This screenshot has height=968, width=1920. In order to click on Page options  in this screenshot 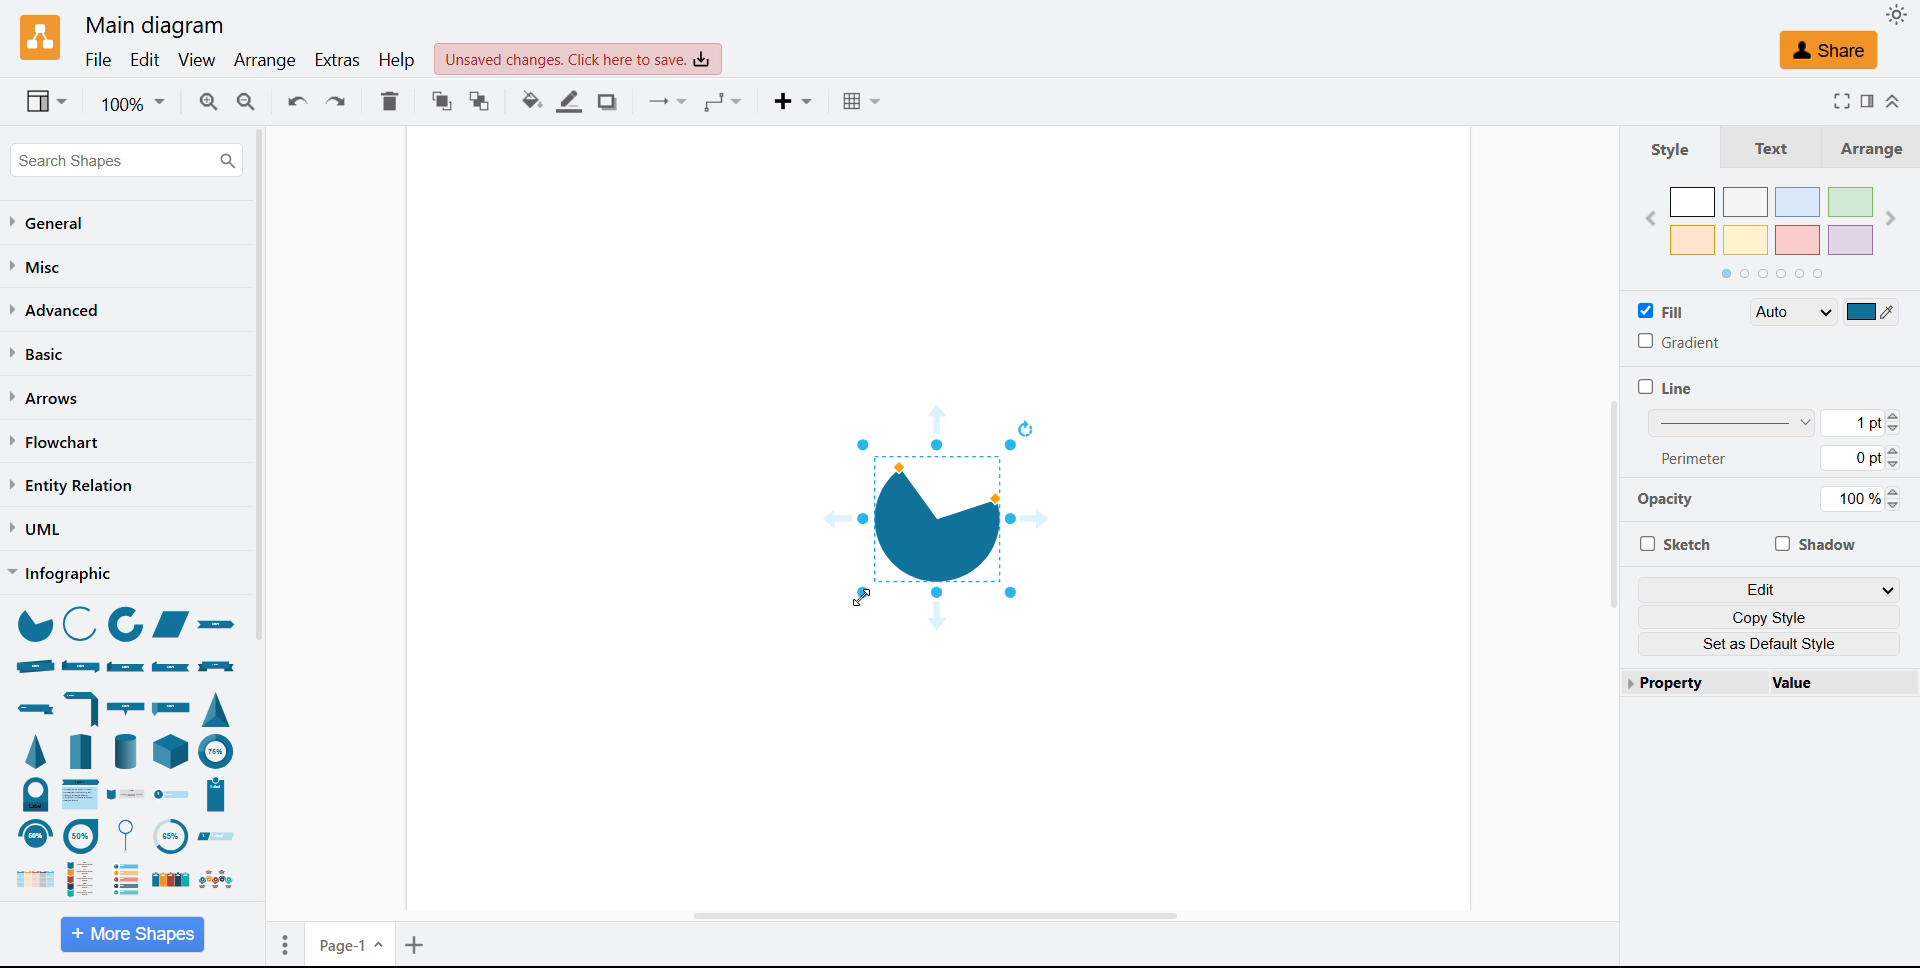, I will do `click(285, 945)`.